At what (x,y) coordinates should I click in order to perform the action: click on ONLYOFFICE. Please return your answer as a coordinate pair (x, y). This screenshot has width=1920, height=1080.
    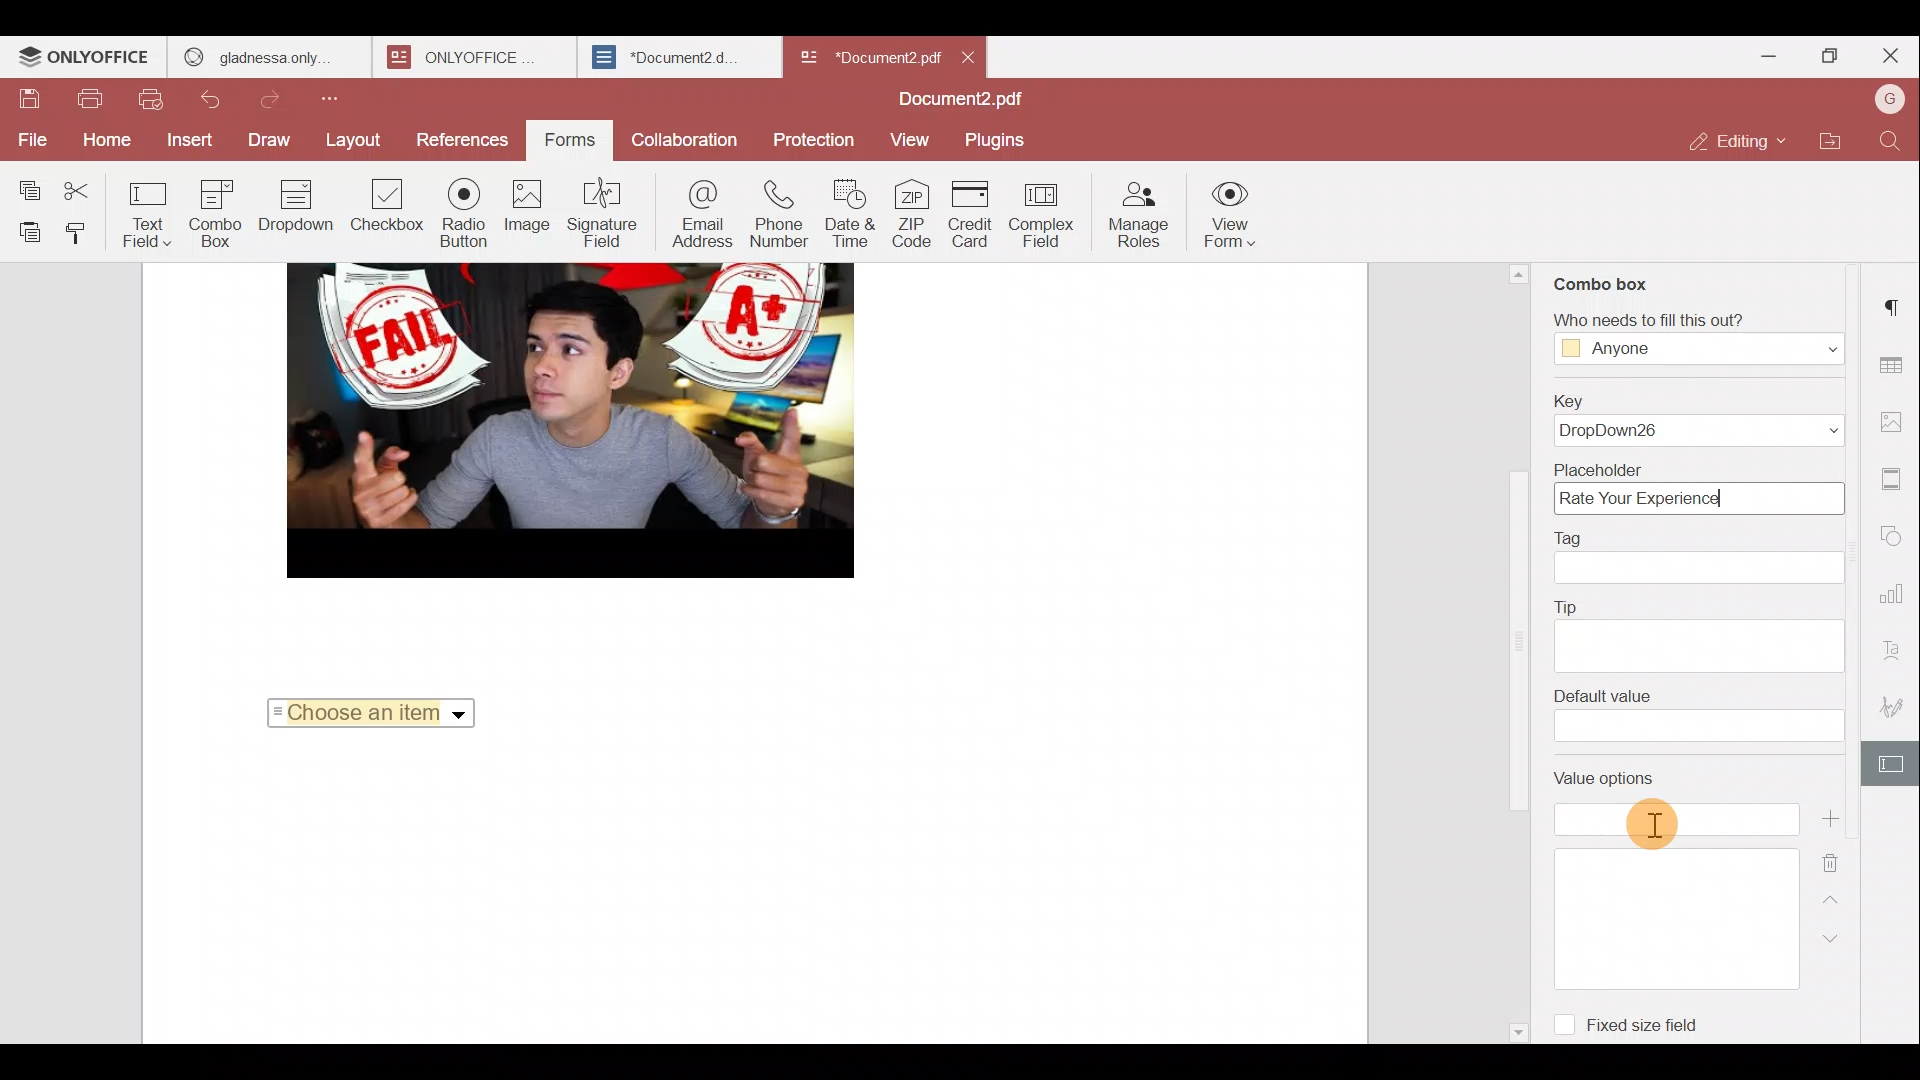
    Looking at the image, I should click on (85, 59).